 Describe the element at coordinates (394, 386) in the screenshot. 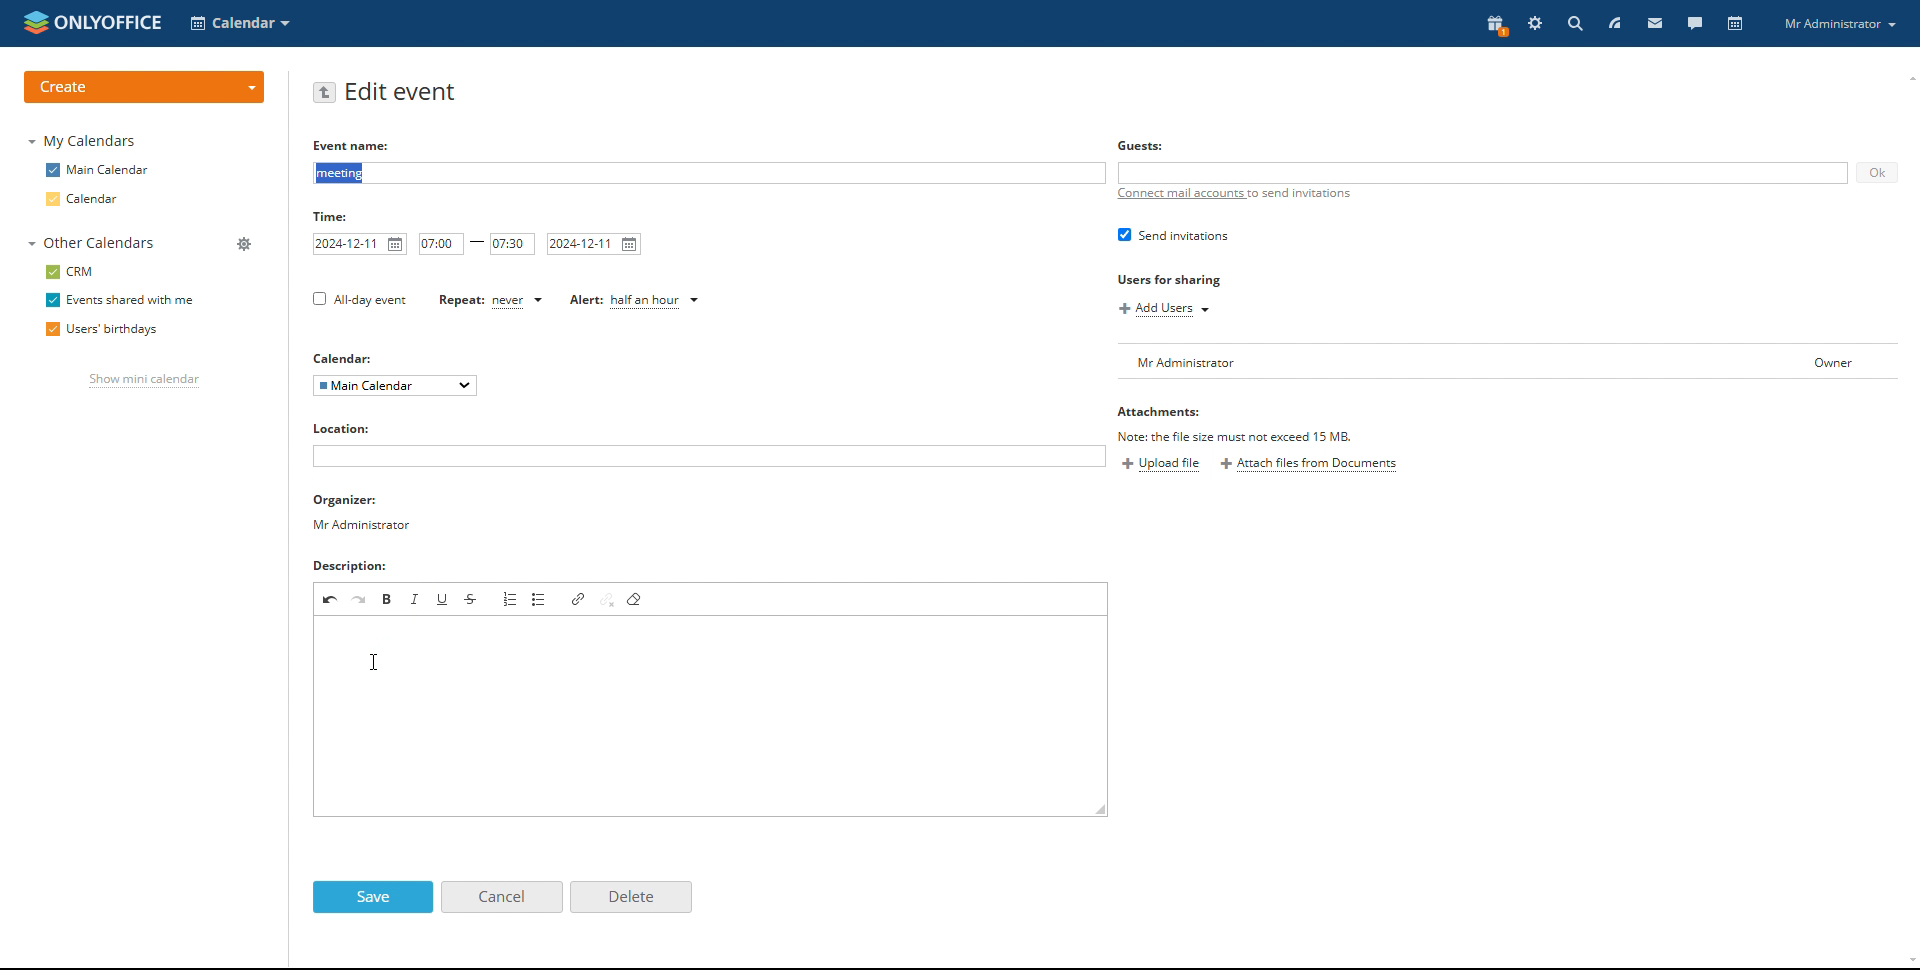

I see `select calendar` at that location.